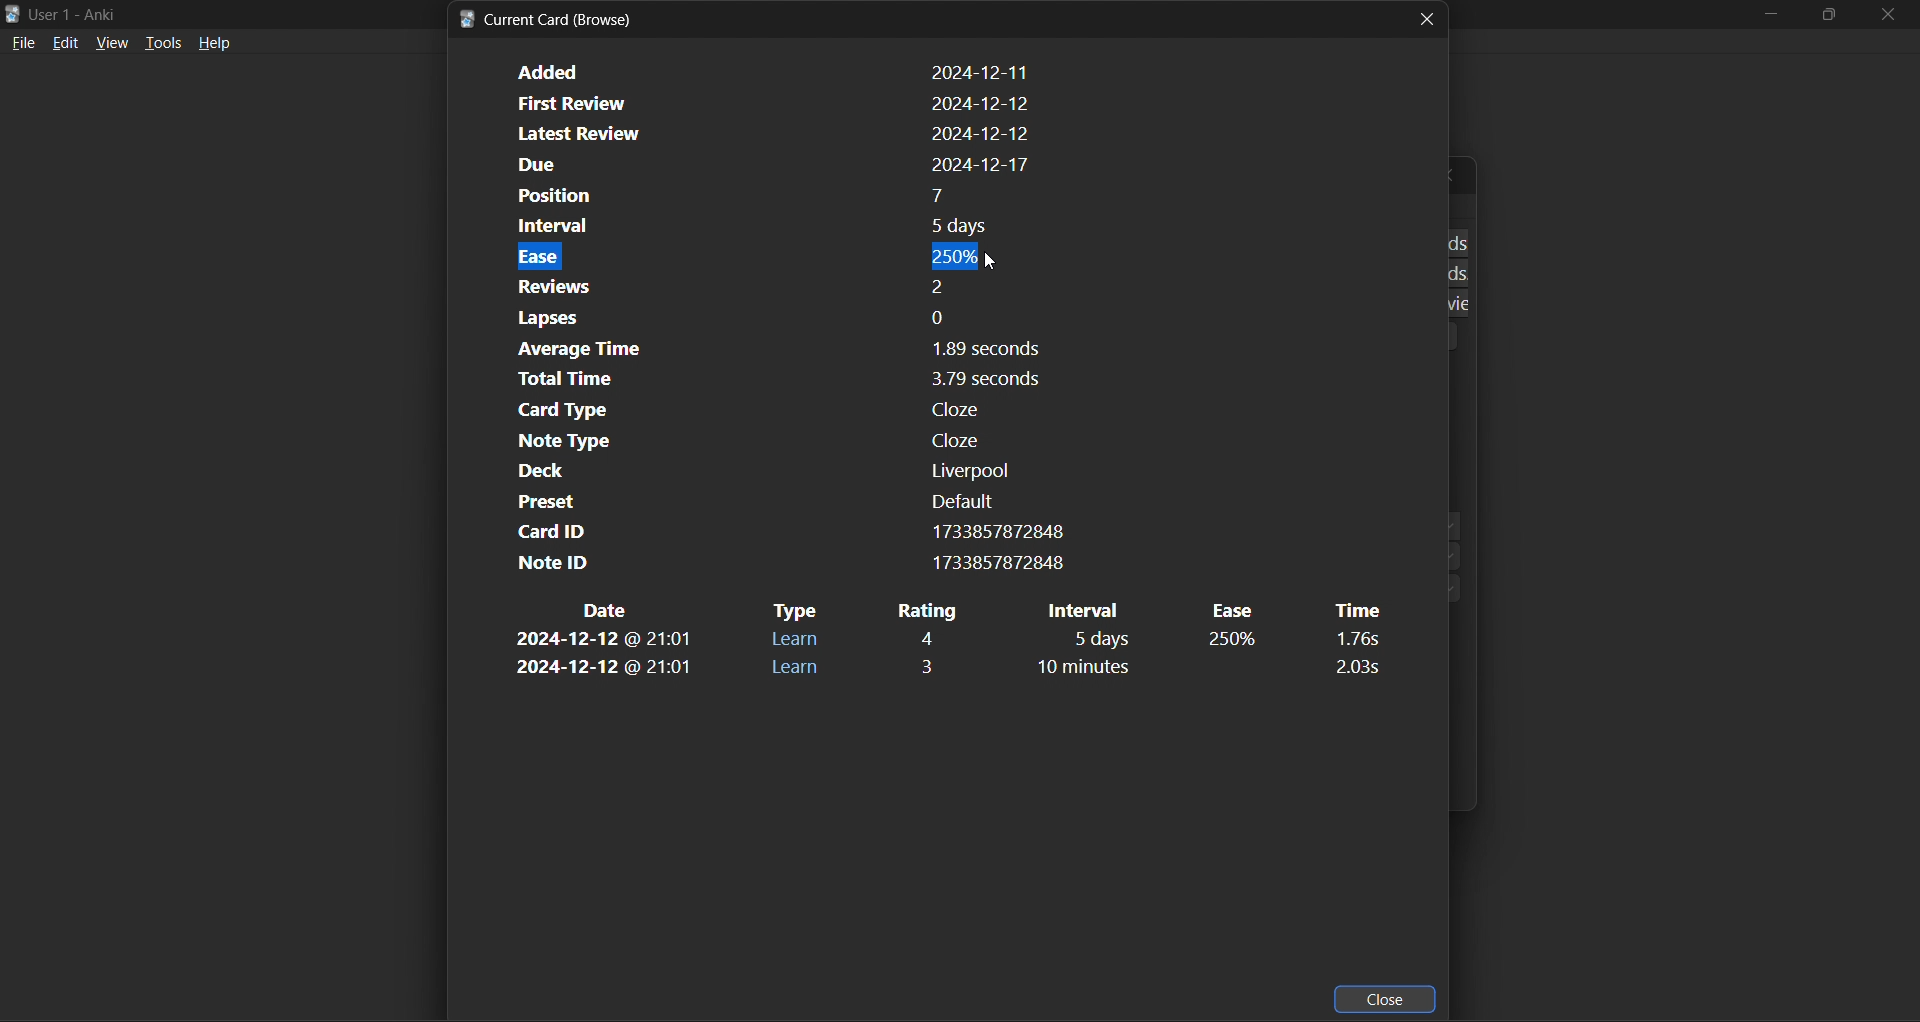 The image size is (1920, 1022). I want to click on close, so click(1427, 18).